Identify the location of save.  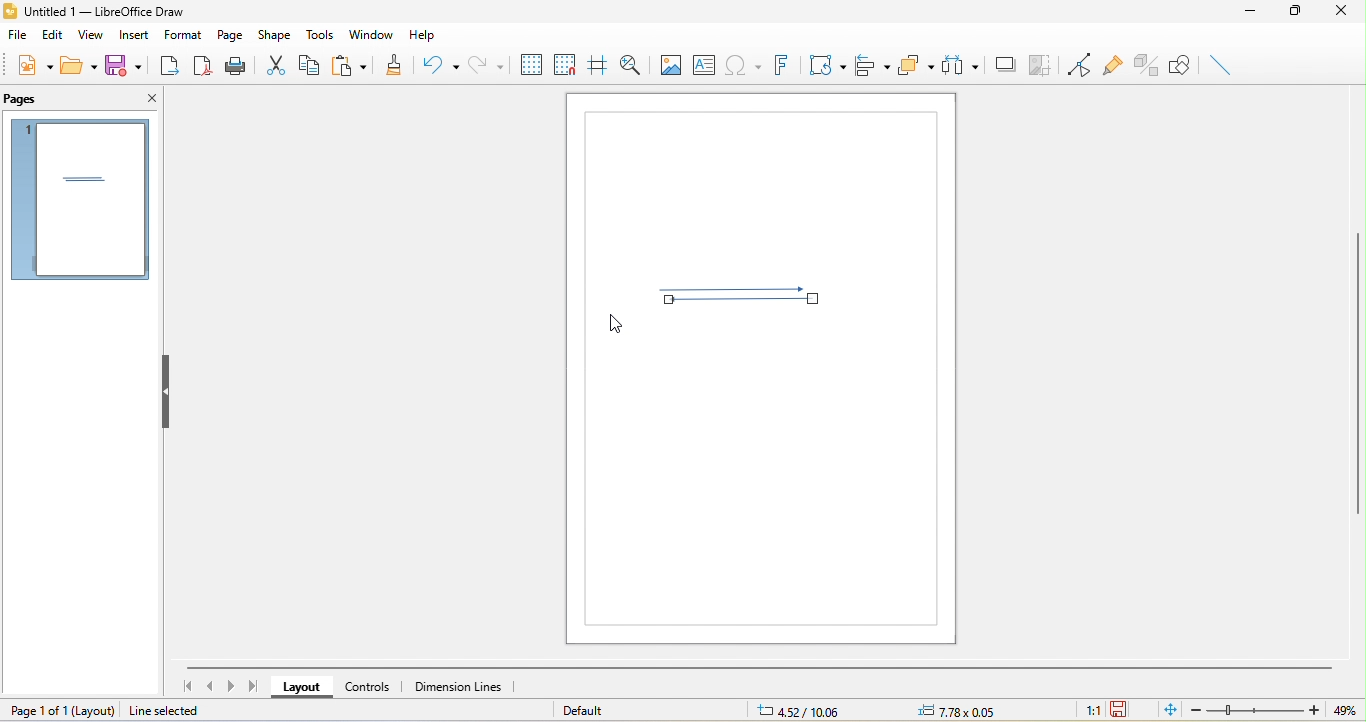
(123, 64).